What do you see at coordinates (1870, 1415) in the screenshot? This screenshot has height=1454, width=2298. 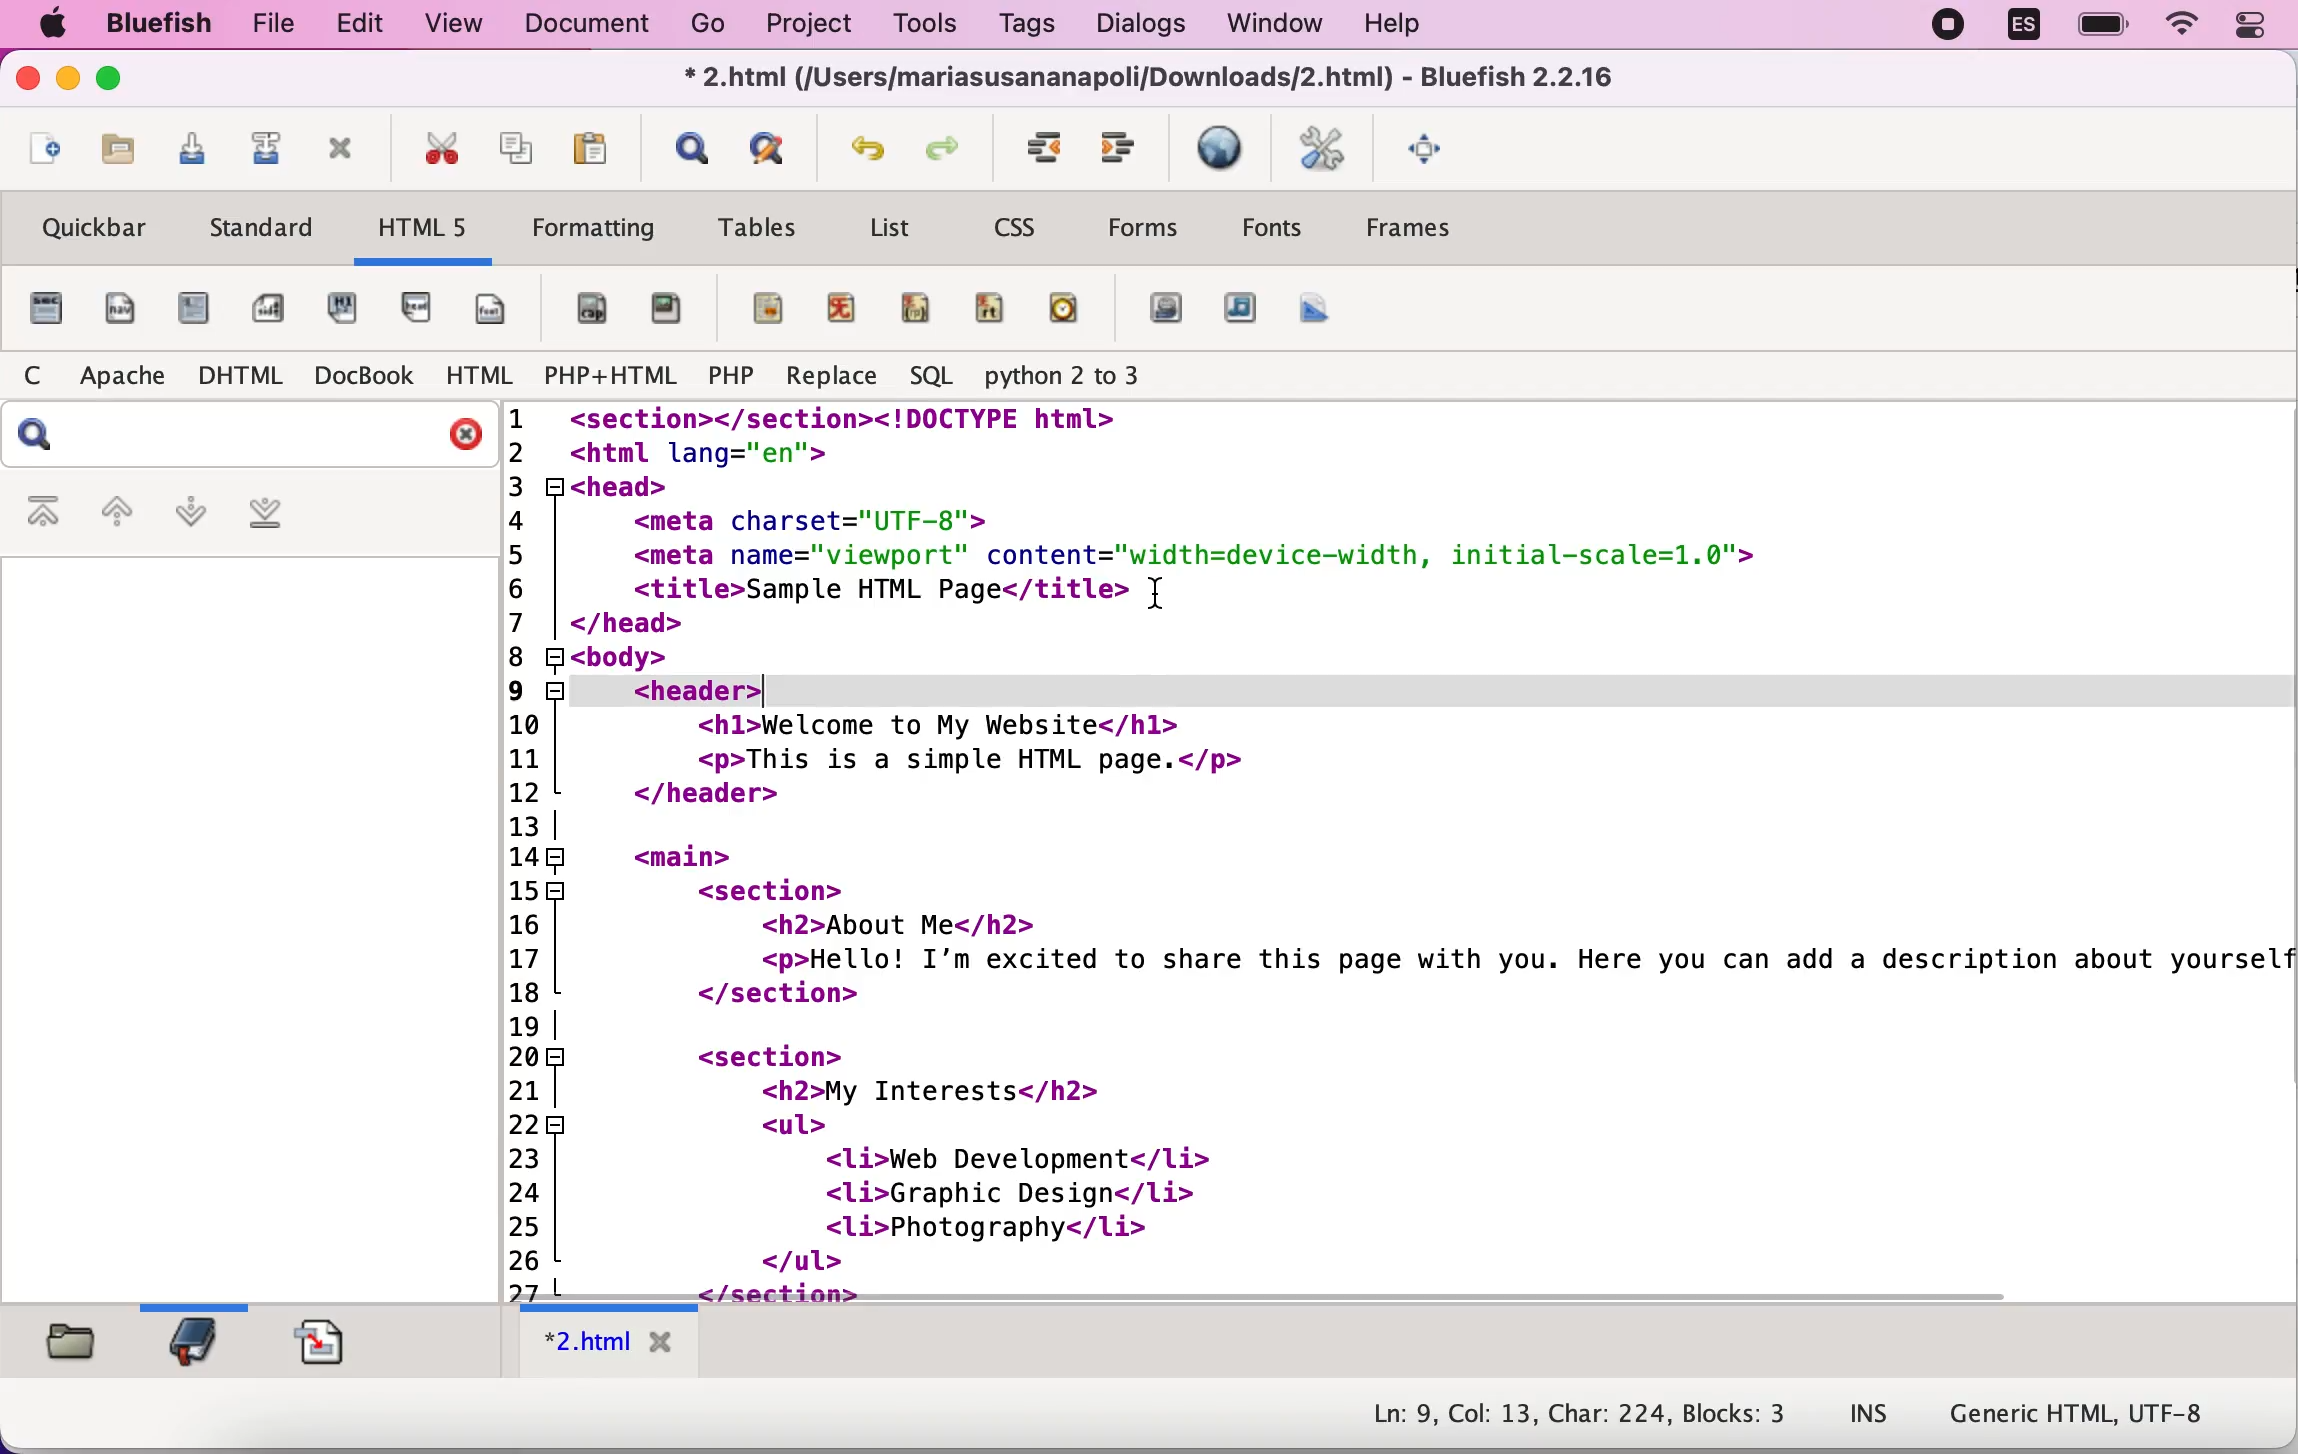 I see `INS` at bounding box center [1870, 1415].